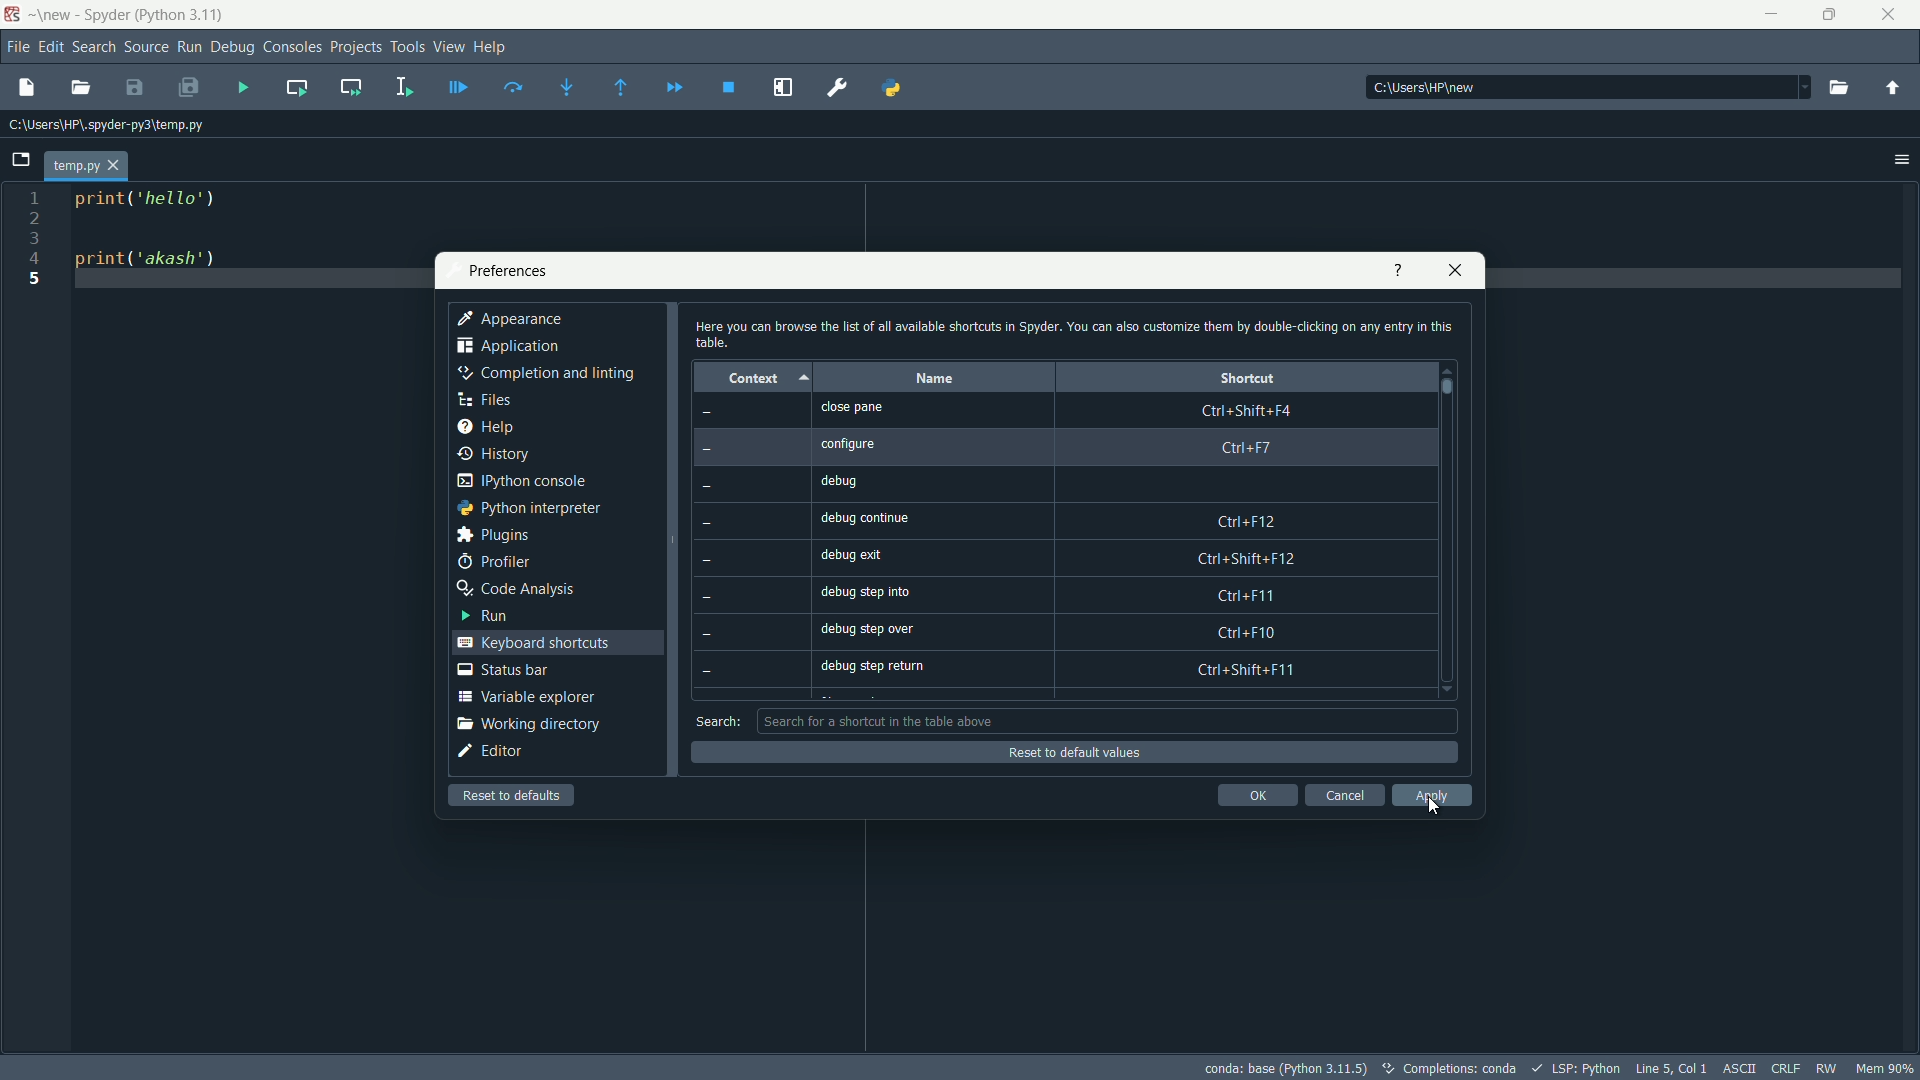 The height and width of the screenshot is (1080, 1920). What do you see at coordinates (486, 425) in the screenshot?
I see `help` at bounding box center [486, 425].